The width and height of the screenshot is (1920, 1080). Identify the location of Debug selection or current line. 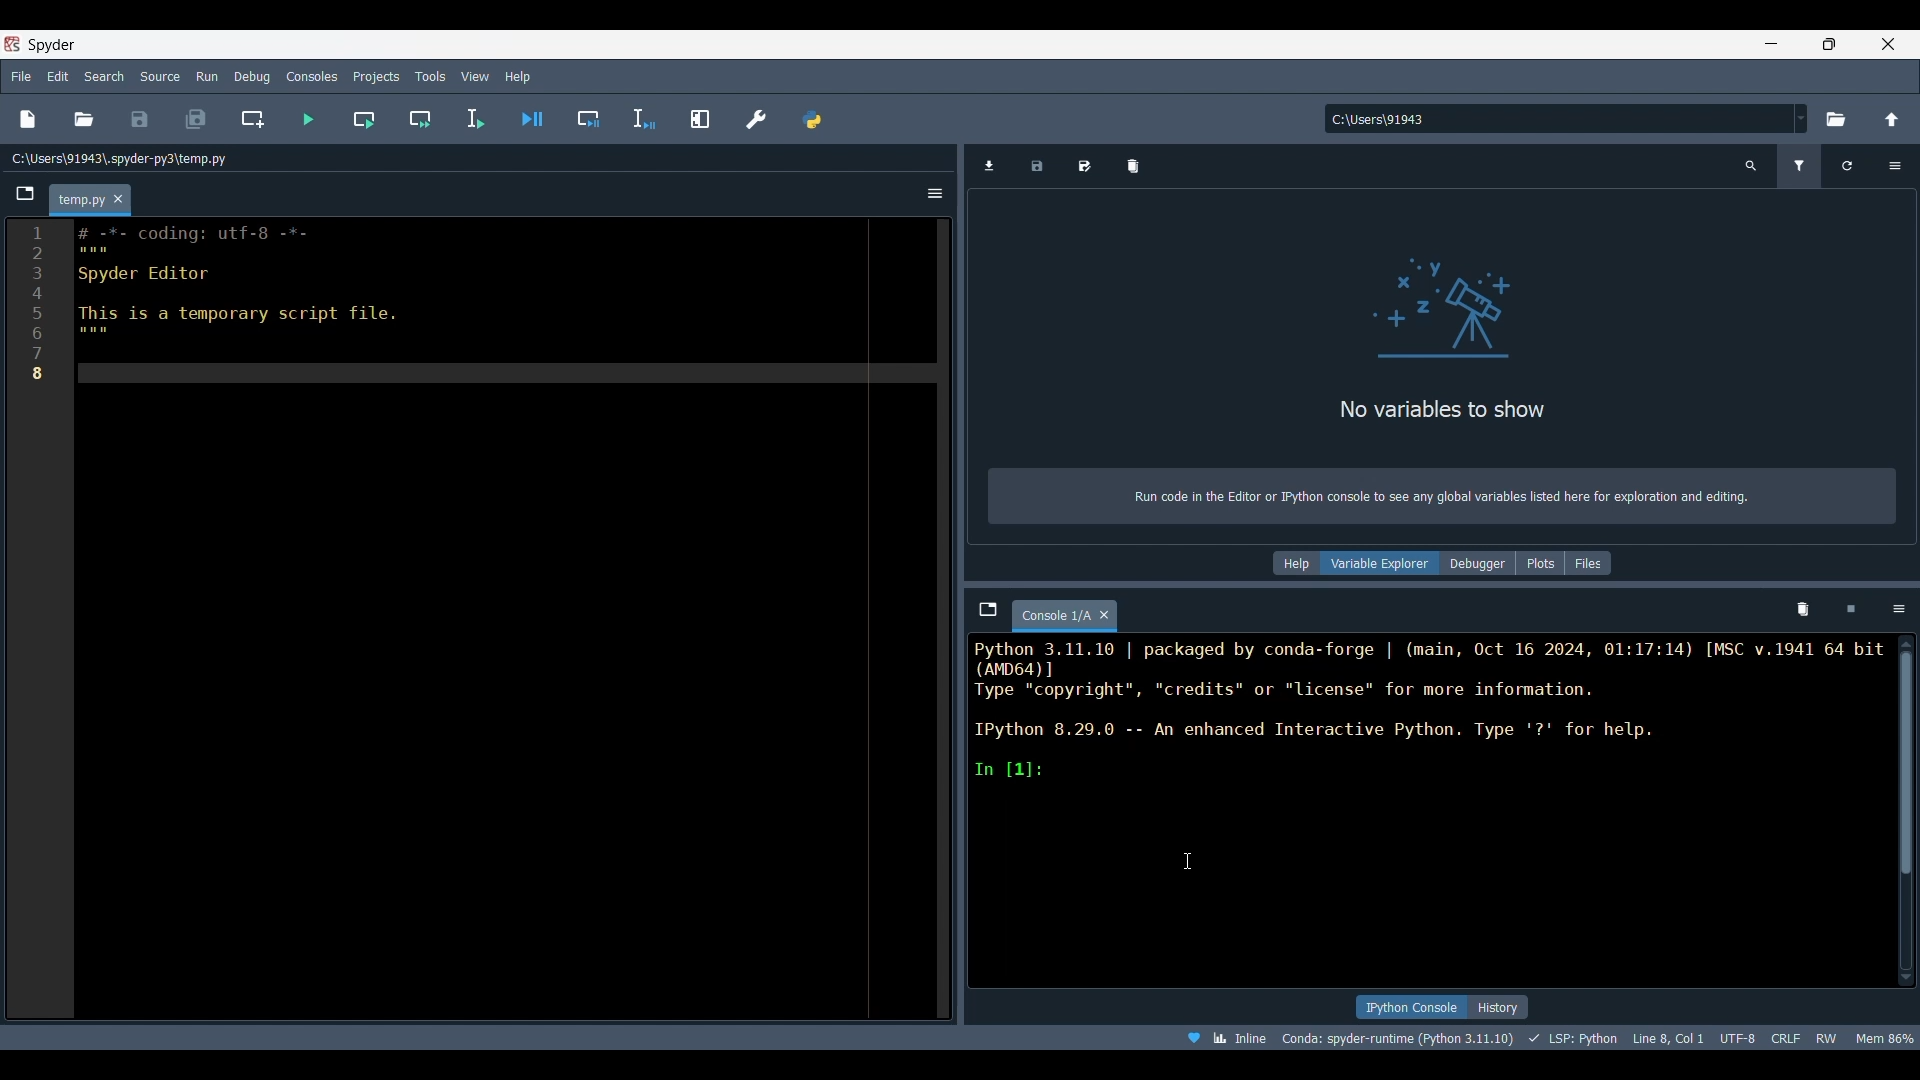
(643, 120).